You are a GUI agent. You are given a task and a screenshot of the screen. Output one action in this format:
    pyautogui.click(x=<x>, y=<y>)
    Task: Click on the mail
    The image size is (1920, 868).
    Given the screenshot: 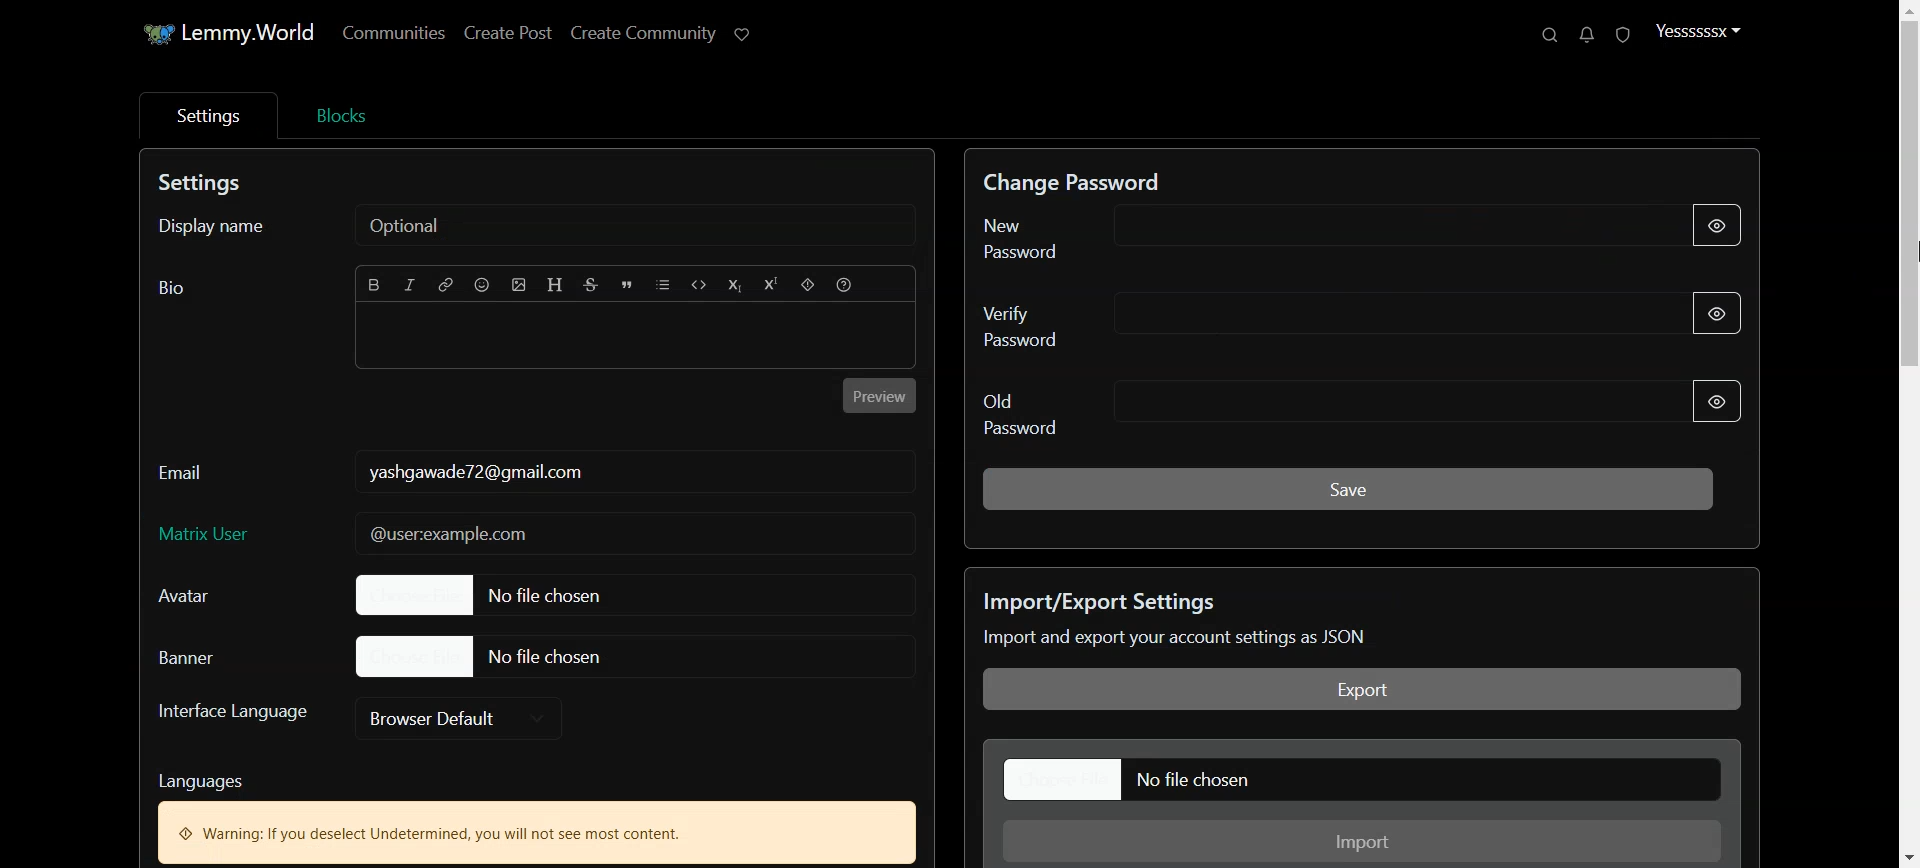 What is the action you would take?
    pyautogui.click(x=500, y=530)
    